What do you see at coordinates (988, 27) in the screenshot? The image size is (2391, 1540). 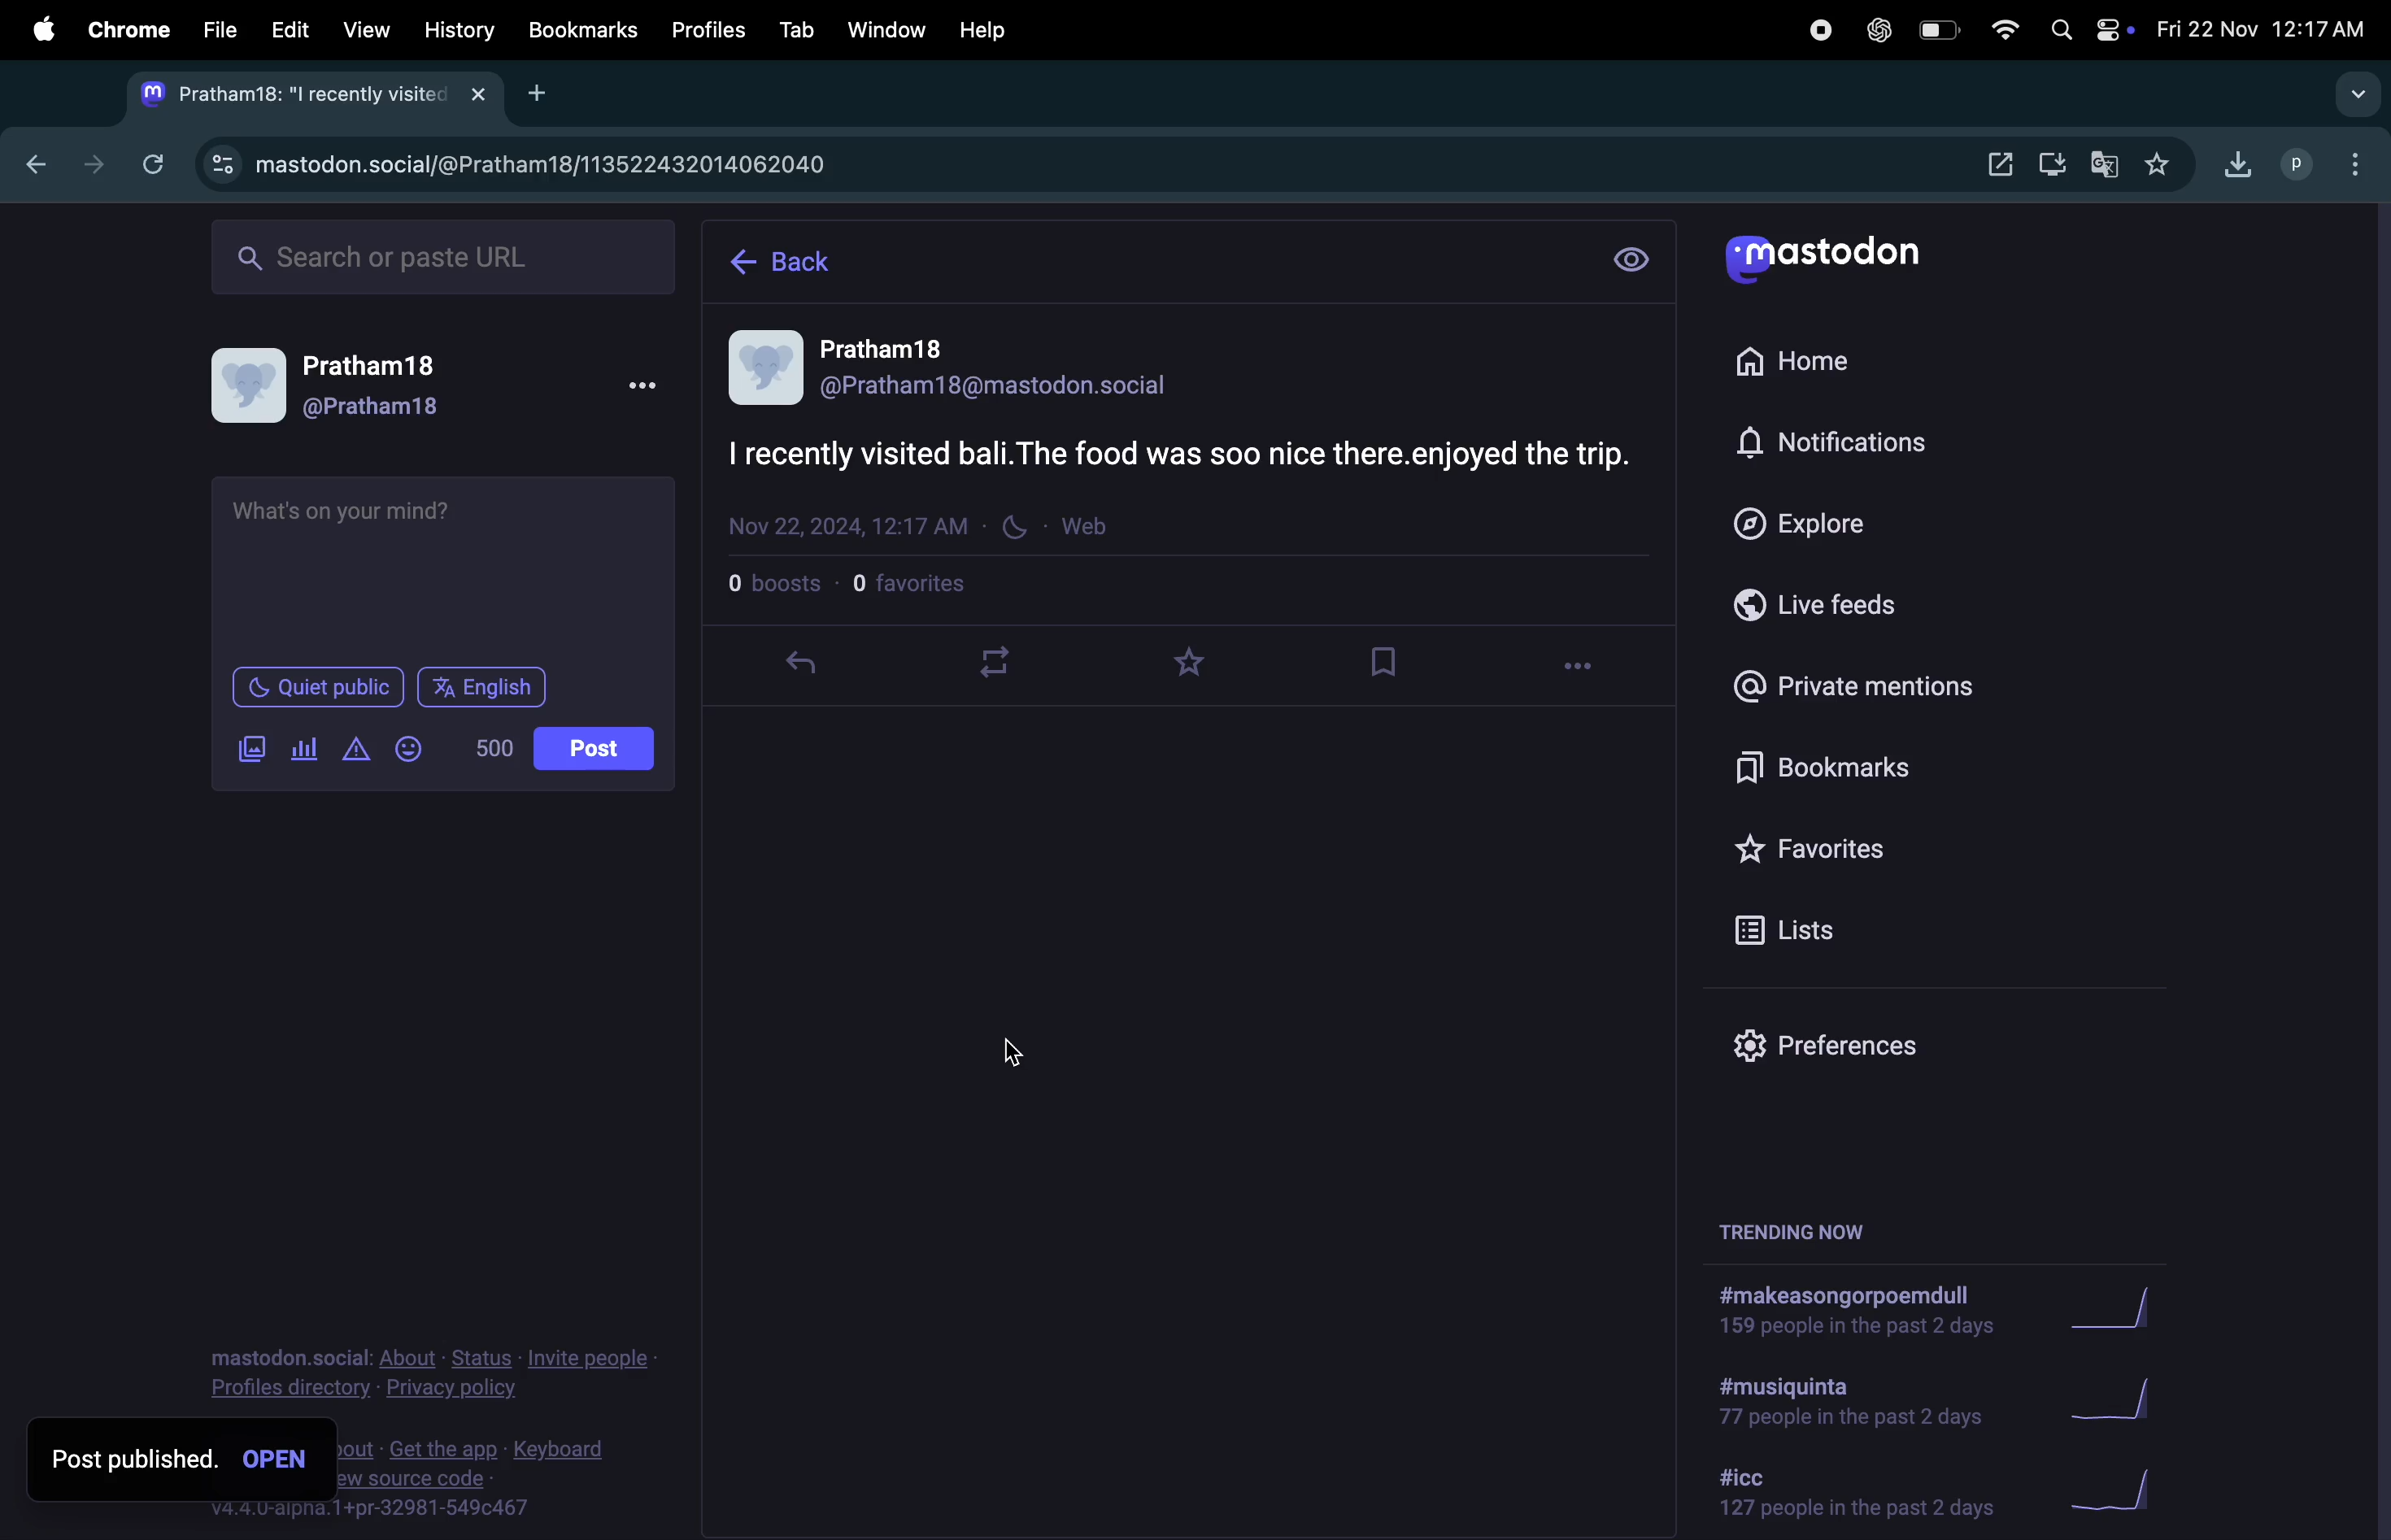 I see `help` at bounding box center [988, 27].